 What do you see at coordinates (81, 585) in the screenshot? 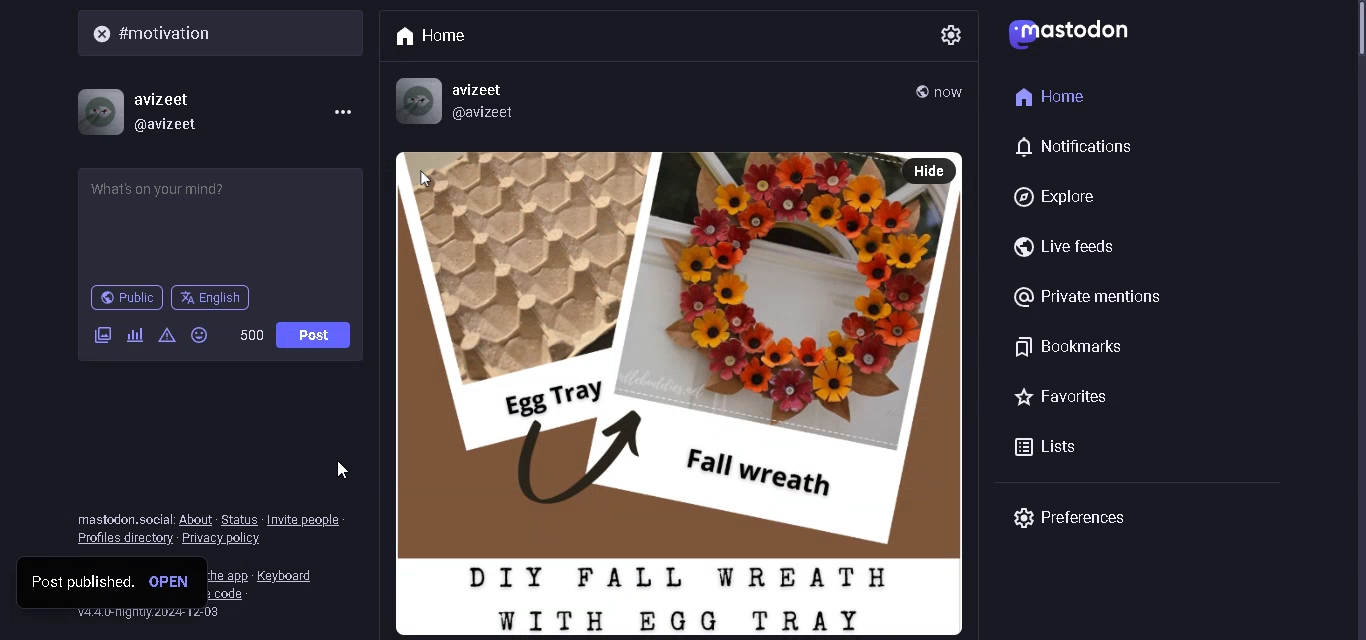
I see `post published` at bounding box center [81, 585].